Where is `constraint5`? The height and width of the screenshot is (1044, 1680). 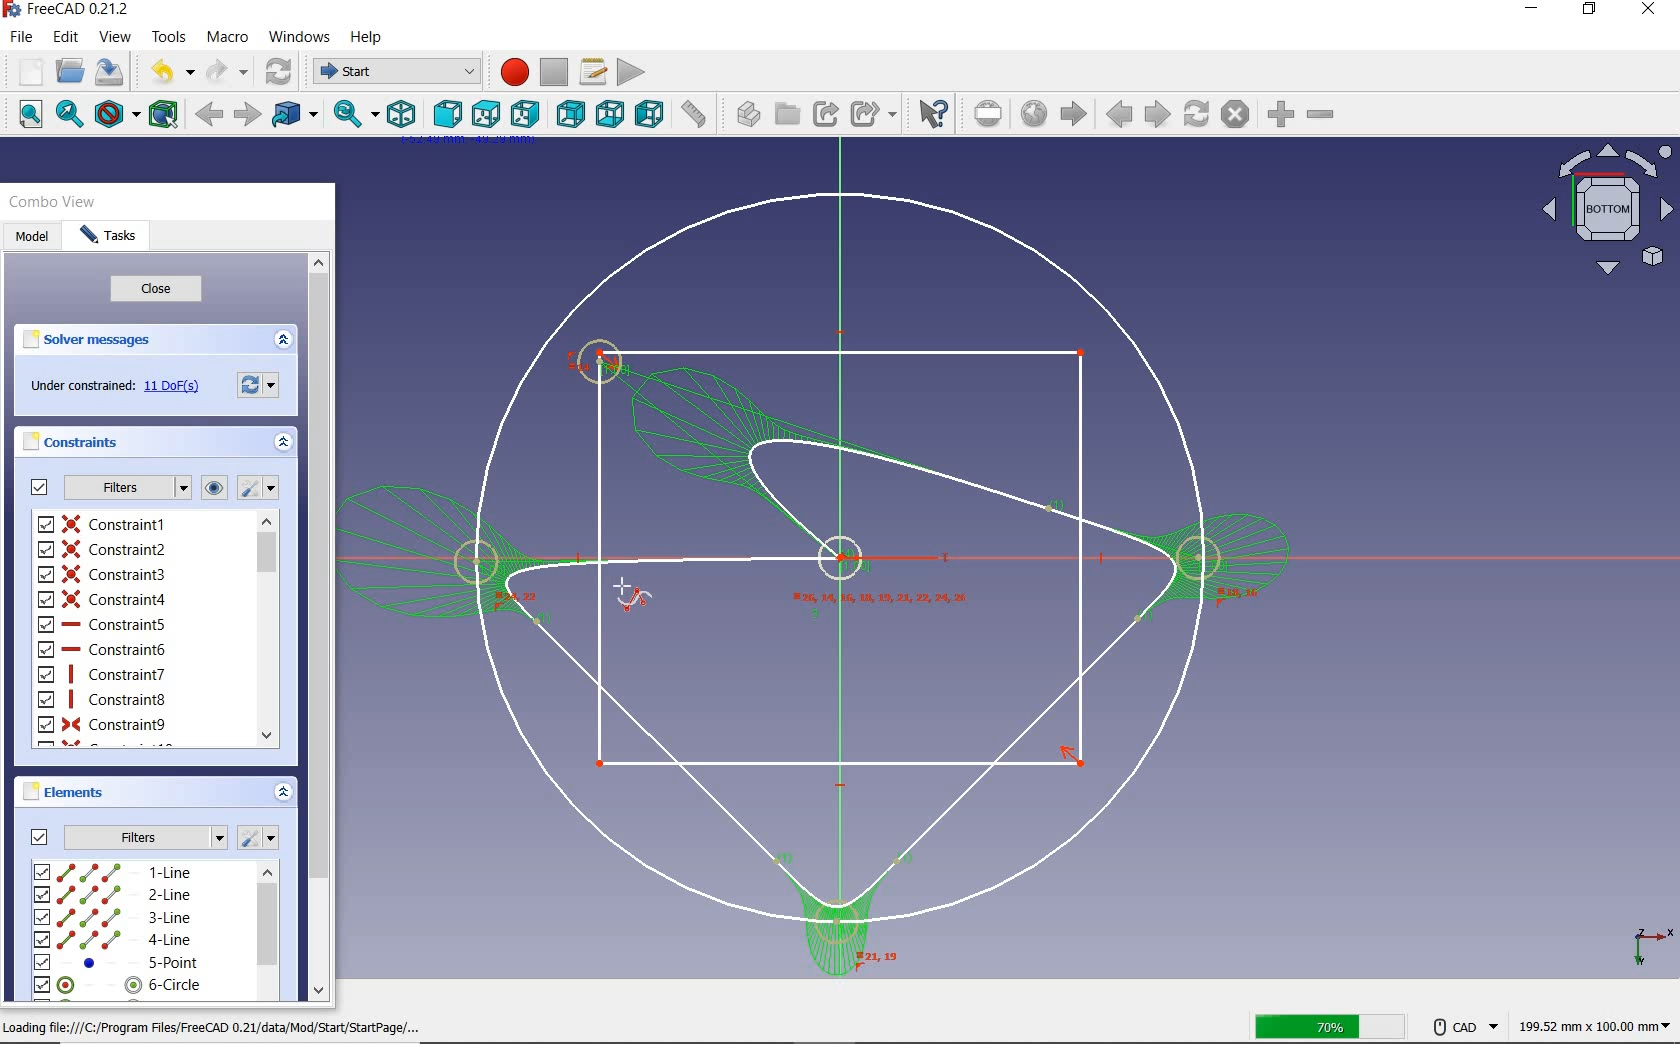 constraint5 is located at coordinates (103, 623).